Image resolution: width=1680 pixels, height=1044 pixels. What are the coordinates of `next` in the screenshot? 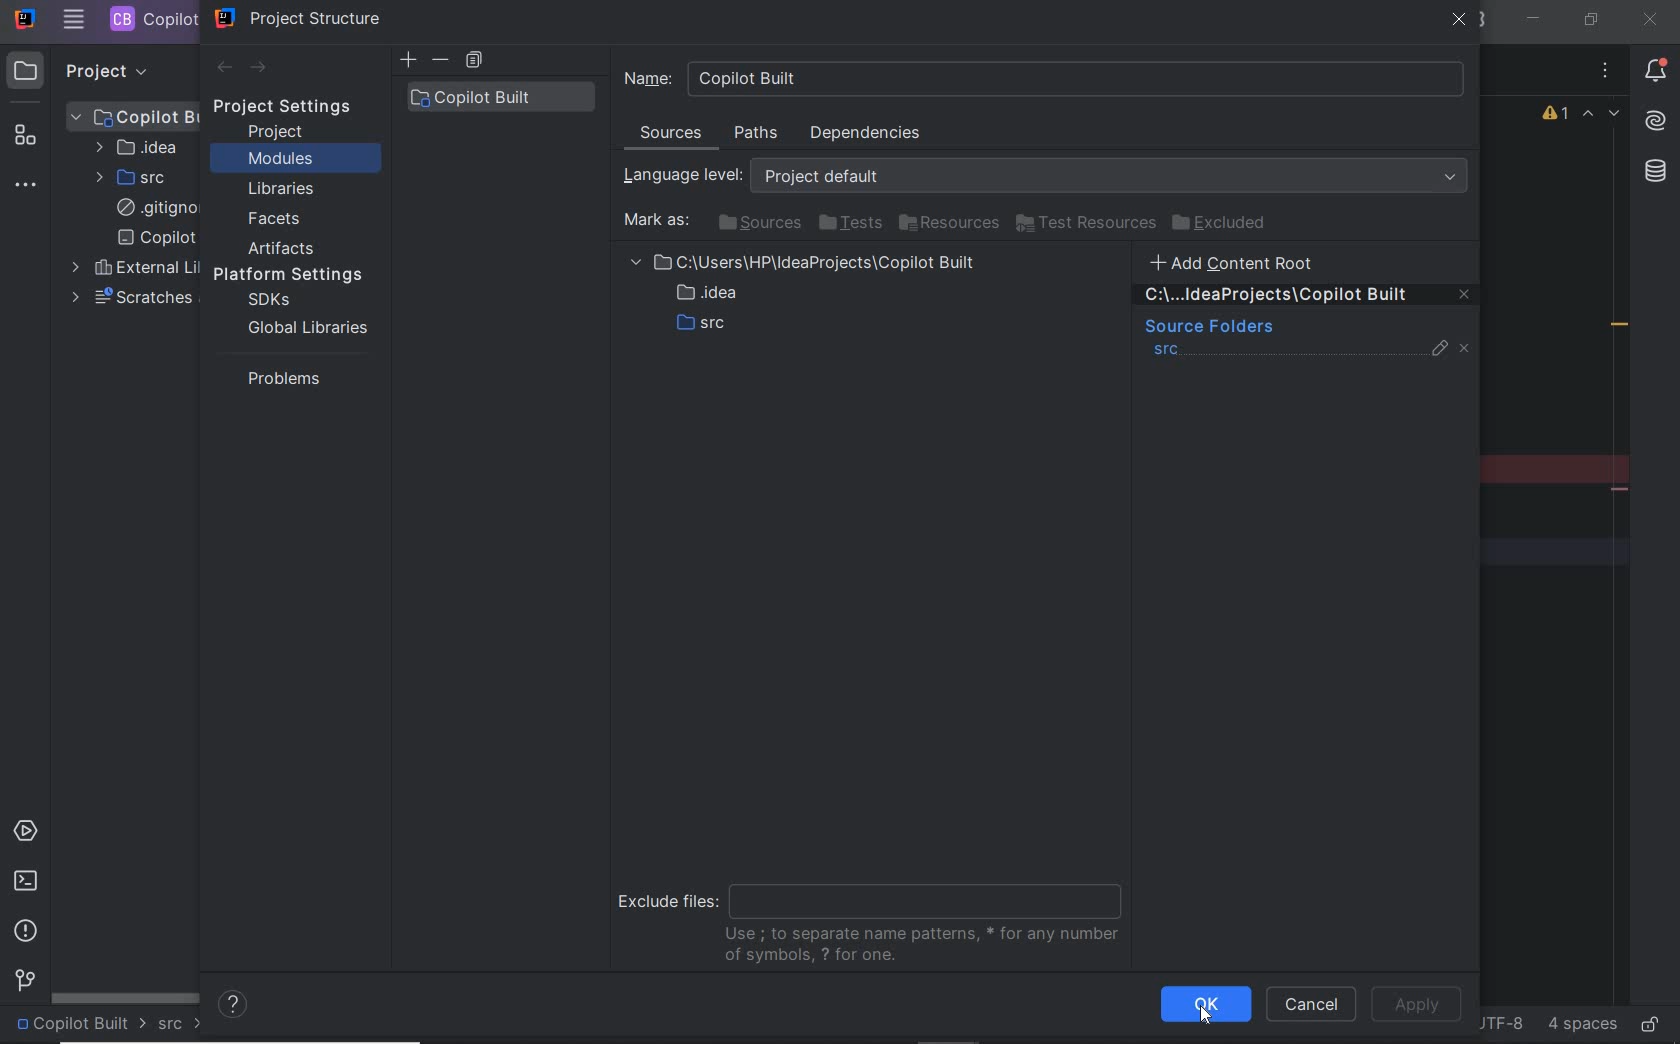 It's located at (260, 69).